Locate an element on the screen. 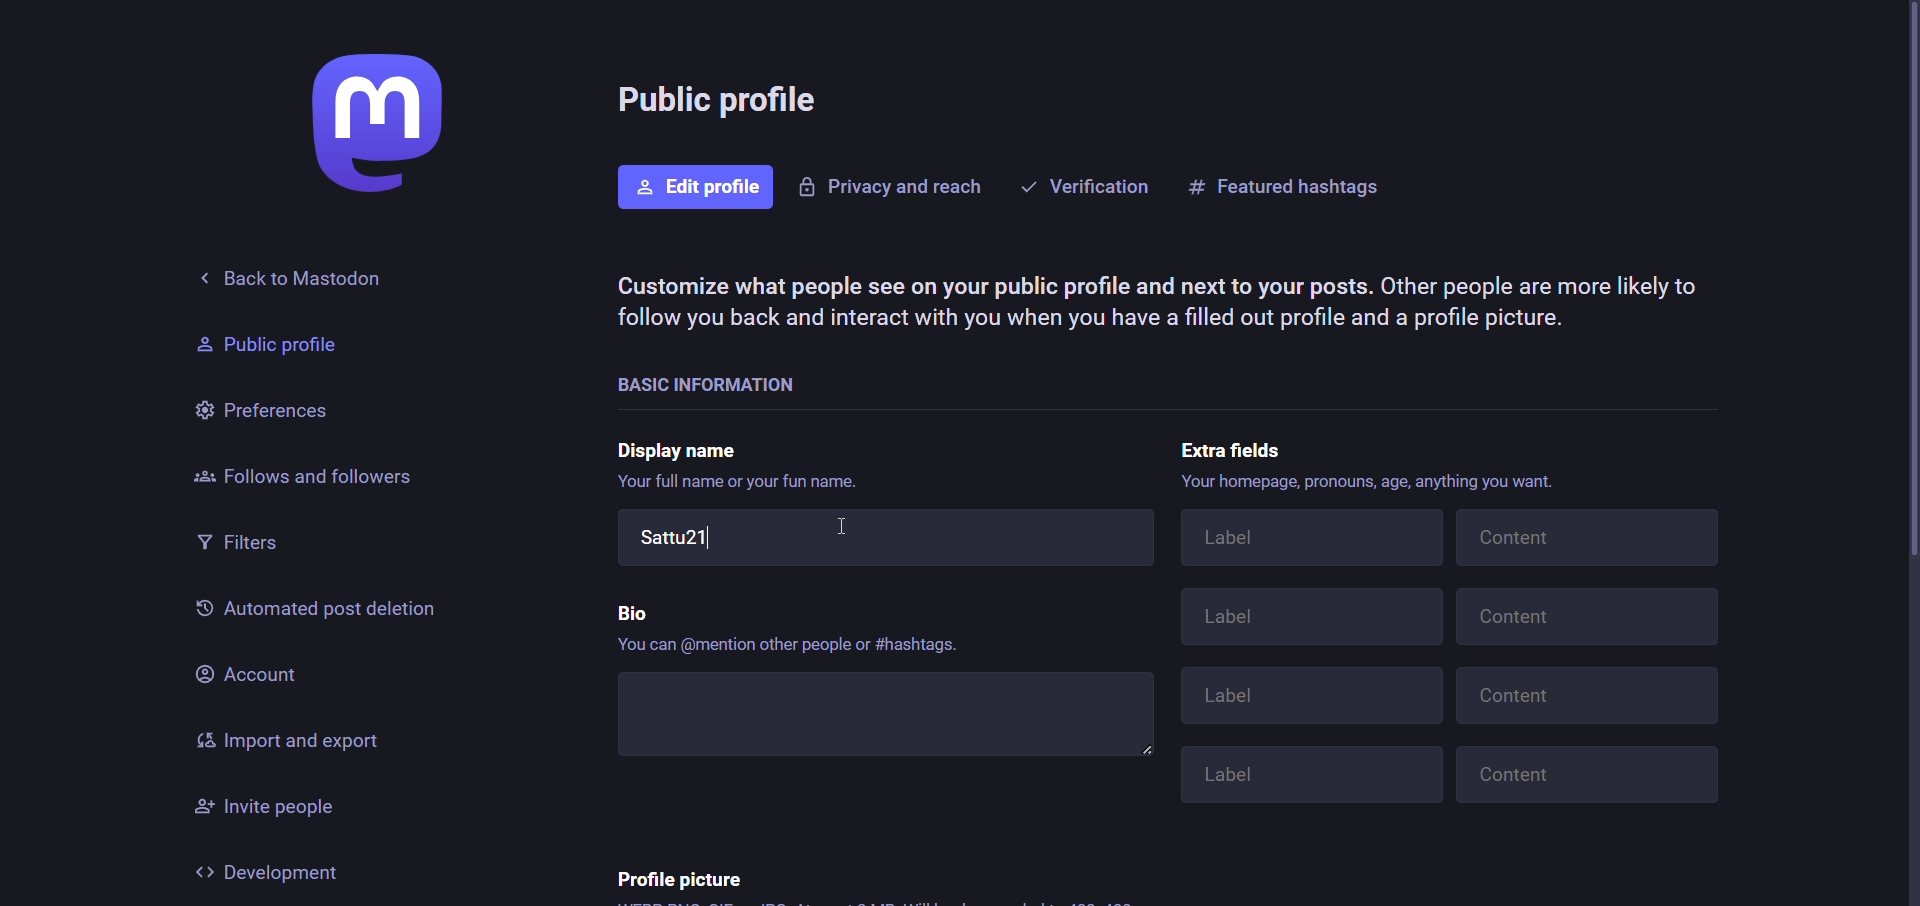 The width and height of the screenshot is (1920, 906). profile picture is located at coordinates (679, 877).